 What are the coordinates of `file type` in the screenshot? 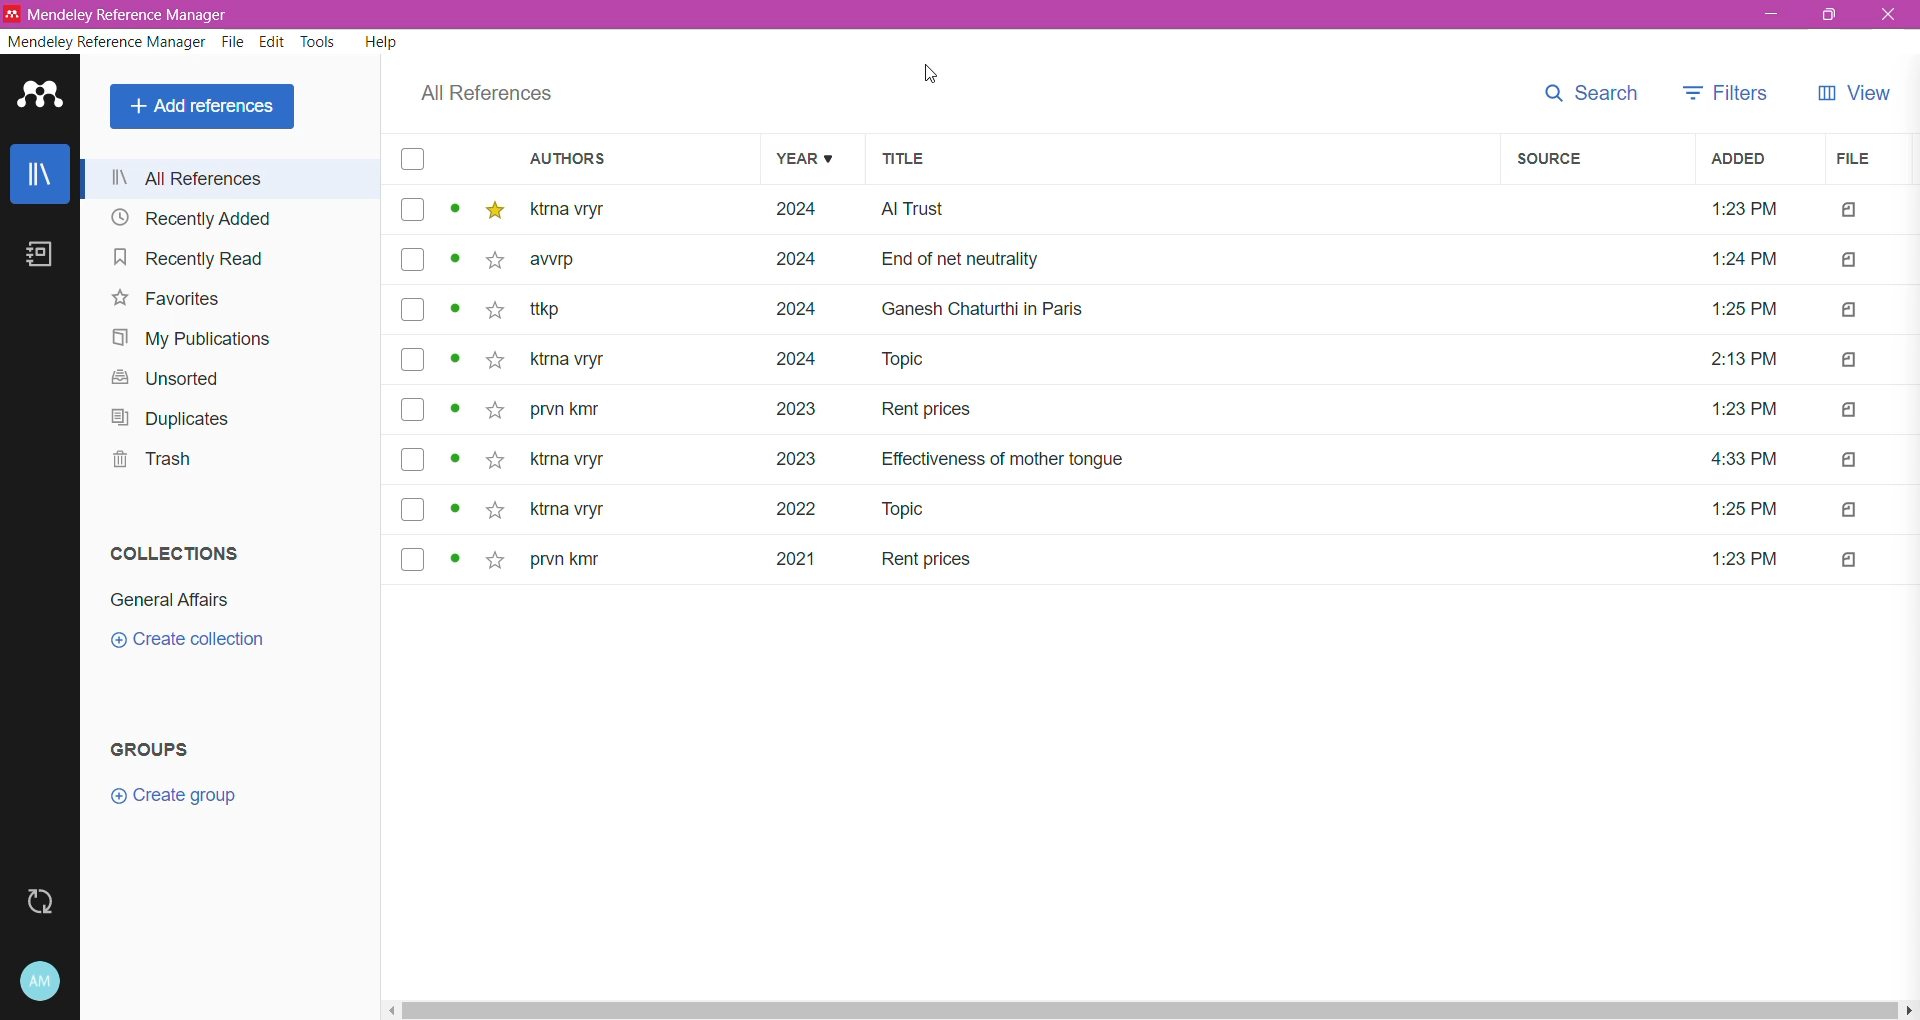 It's located at (1851, 409).